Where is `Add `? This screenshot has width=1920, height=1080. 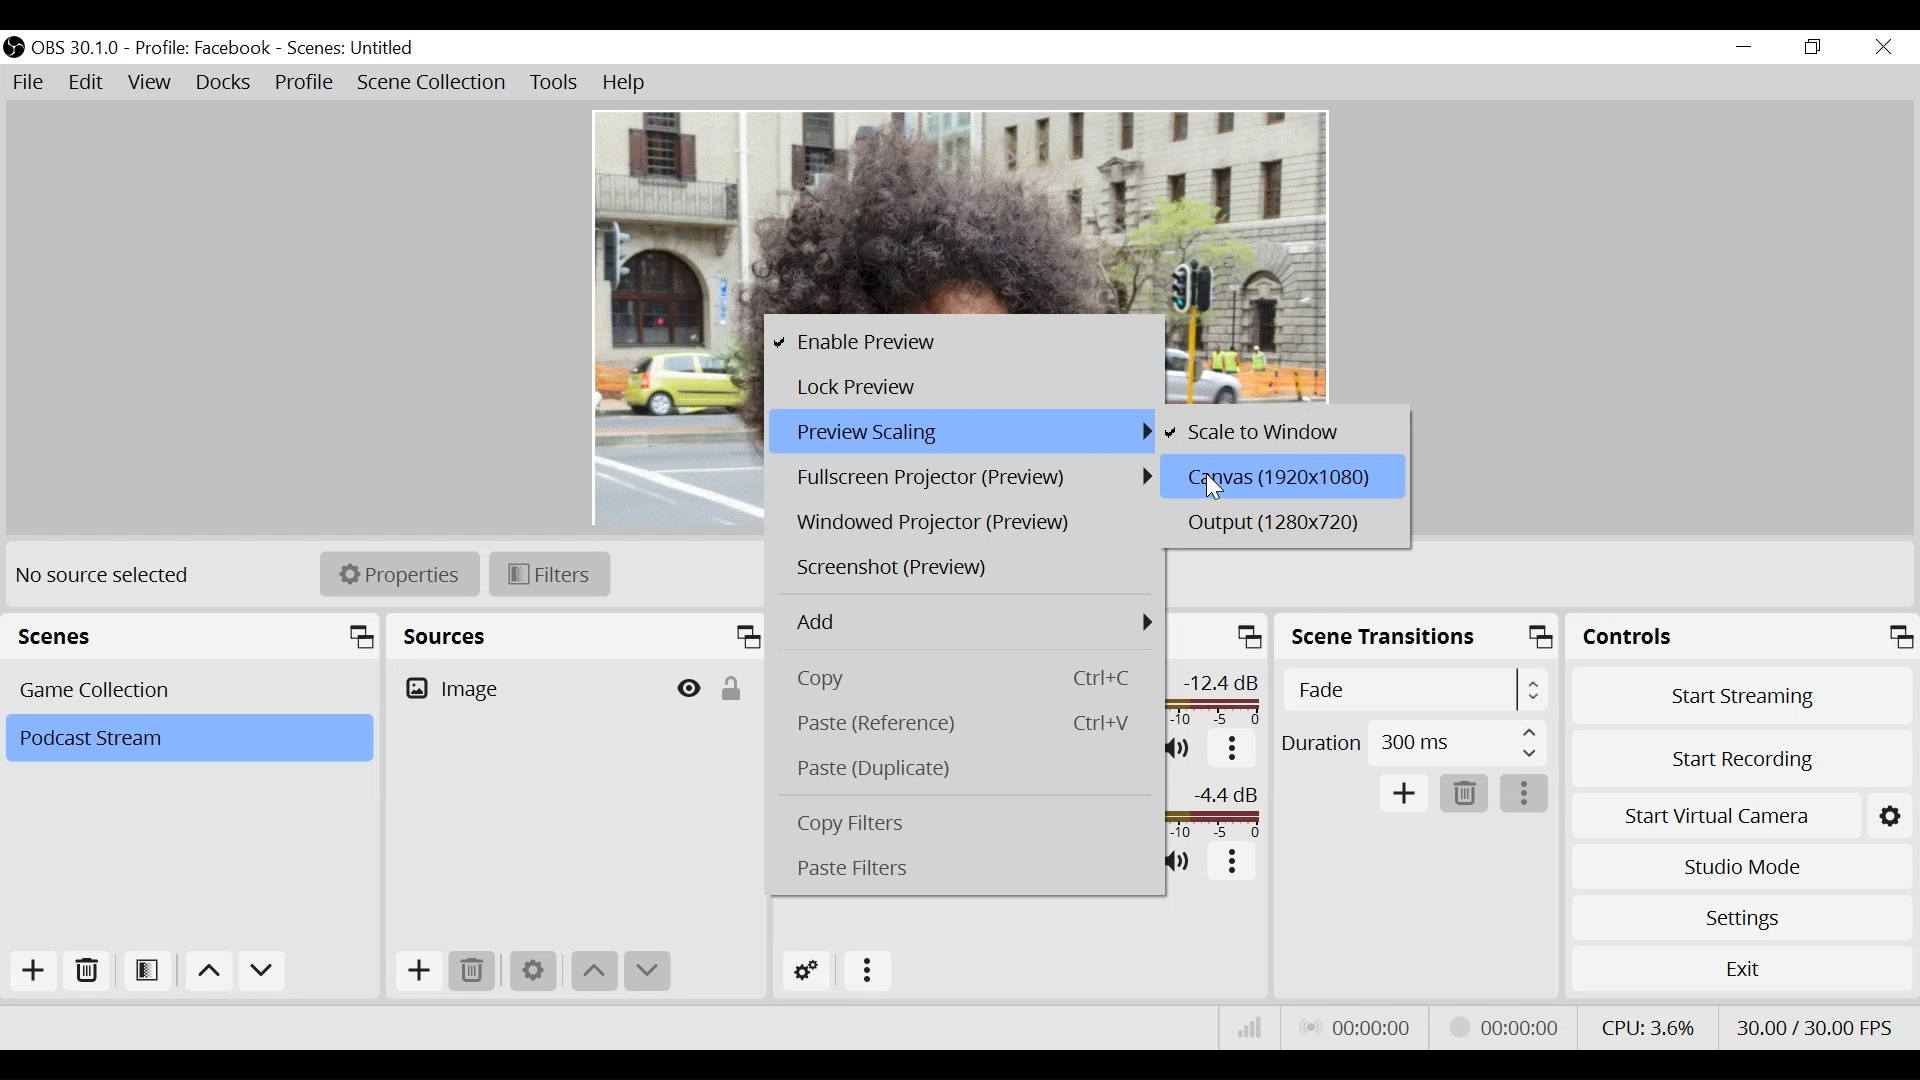
Add  is located at coordinates (34, 970).